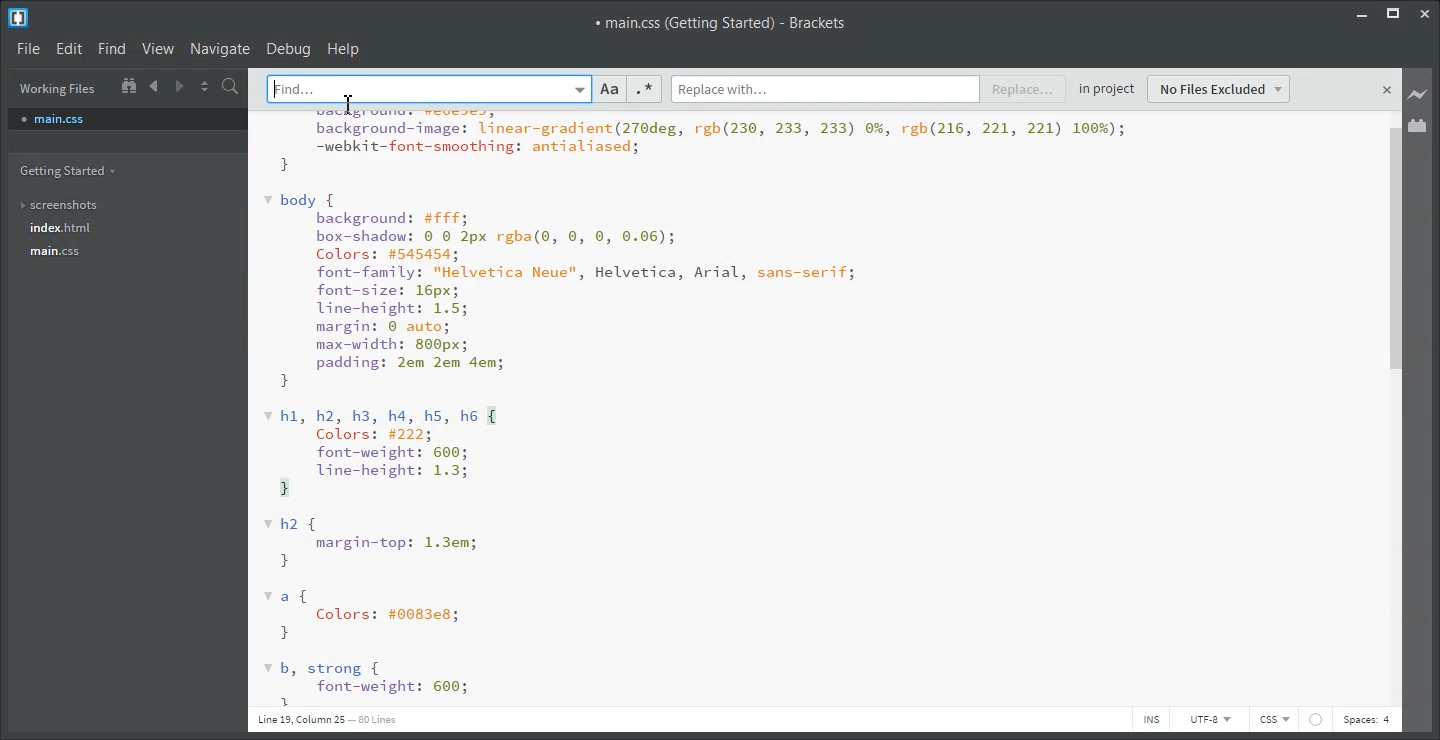 Image resolution: width=1440 pixels, height=740 pixels. Describe the element at coordinates (1024, 90) in the screenshot. I see `Replace` at that location.